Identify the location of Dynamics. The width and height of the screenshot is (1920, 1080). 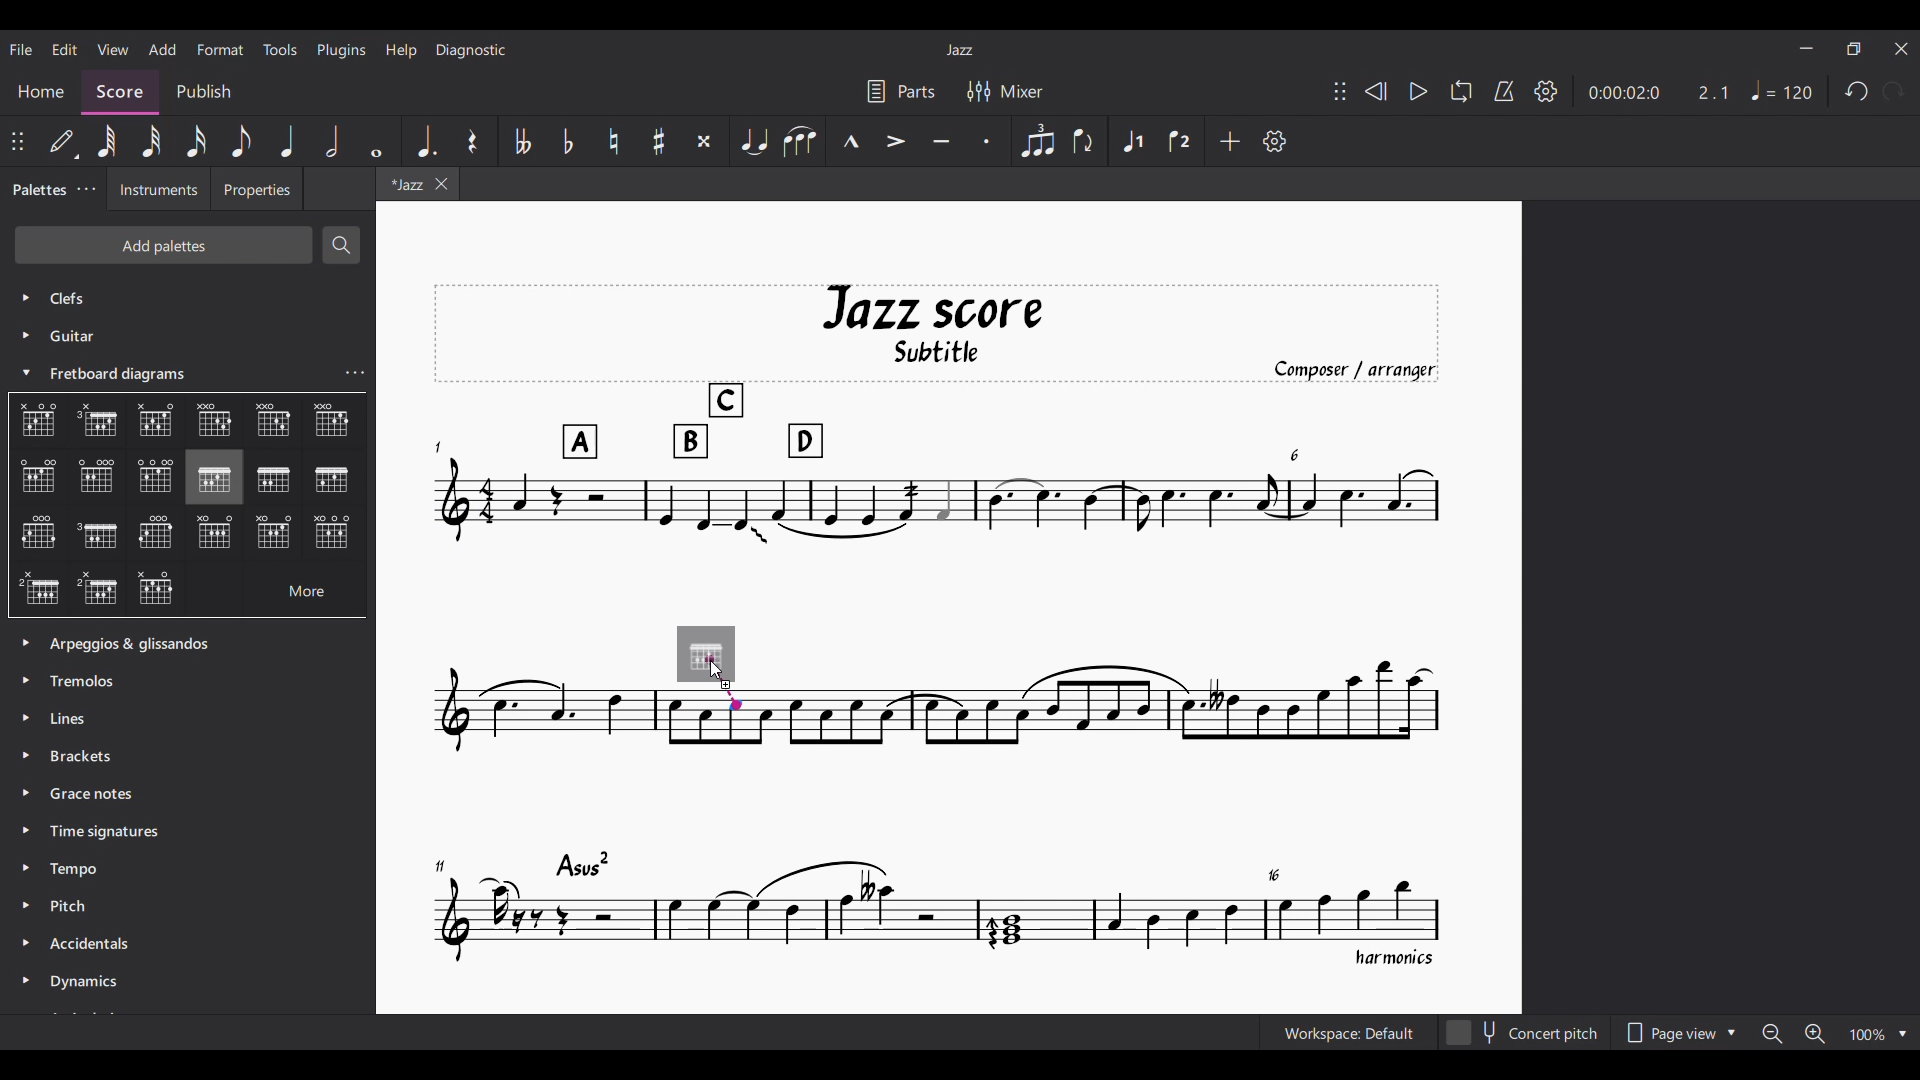
(113, 983).